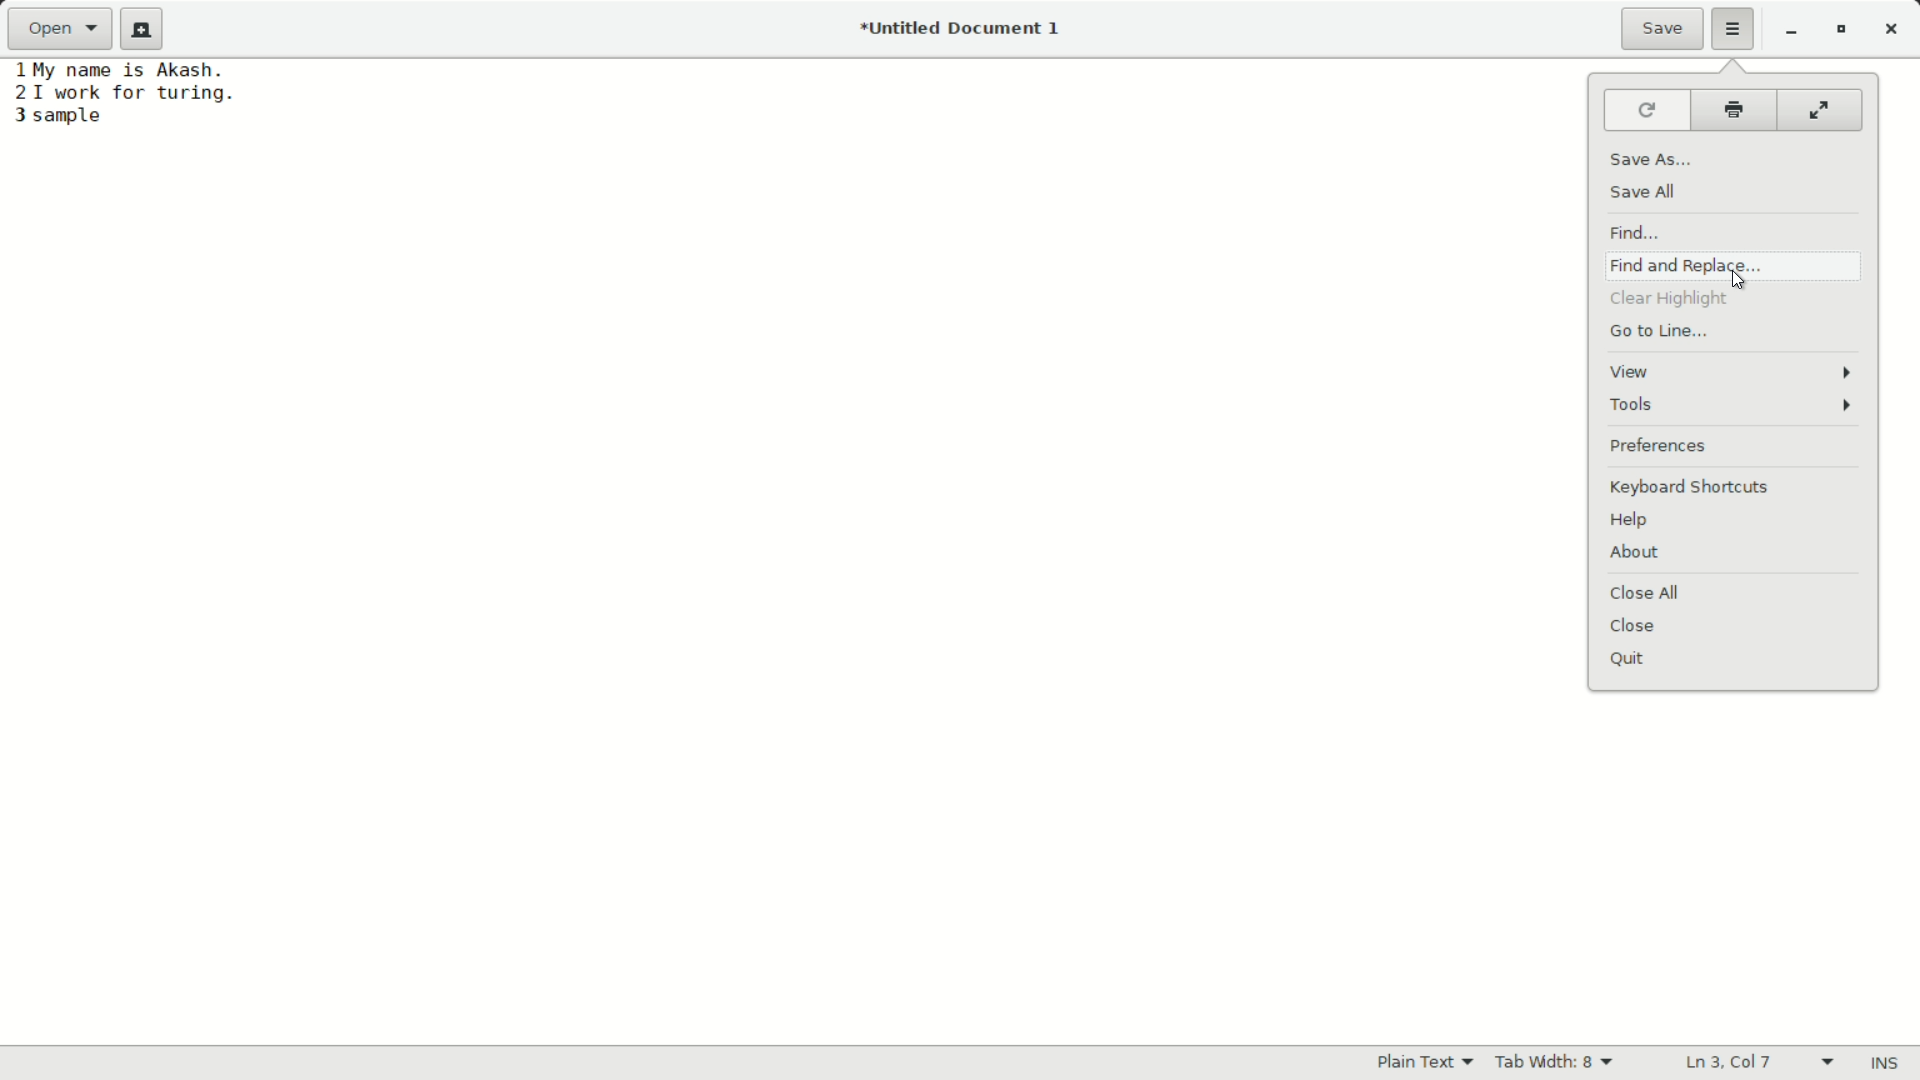 The width and height of the screenshot is (1920, 1080). I want to click on clear highlight, so click(1669, 302).